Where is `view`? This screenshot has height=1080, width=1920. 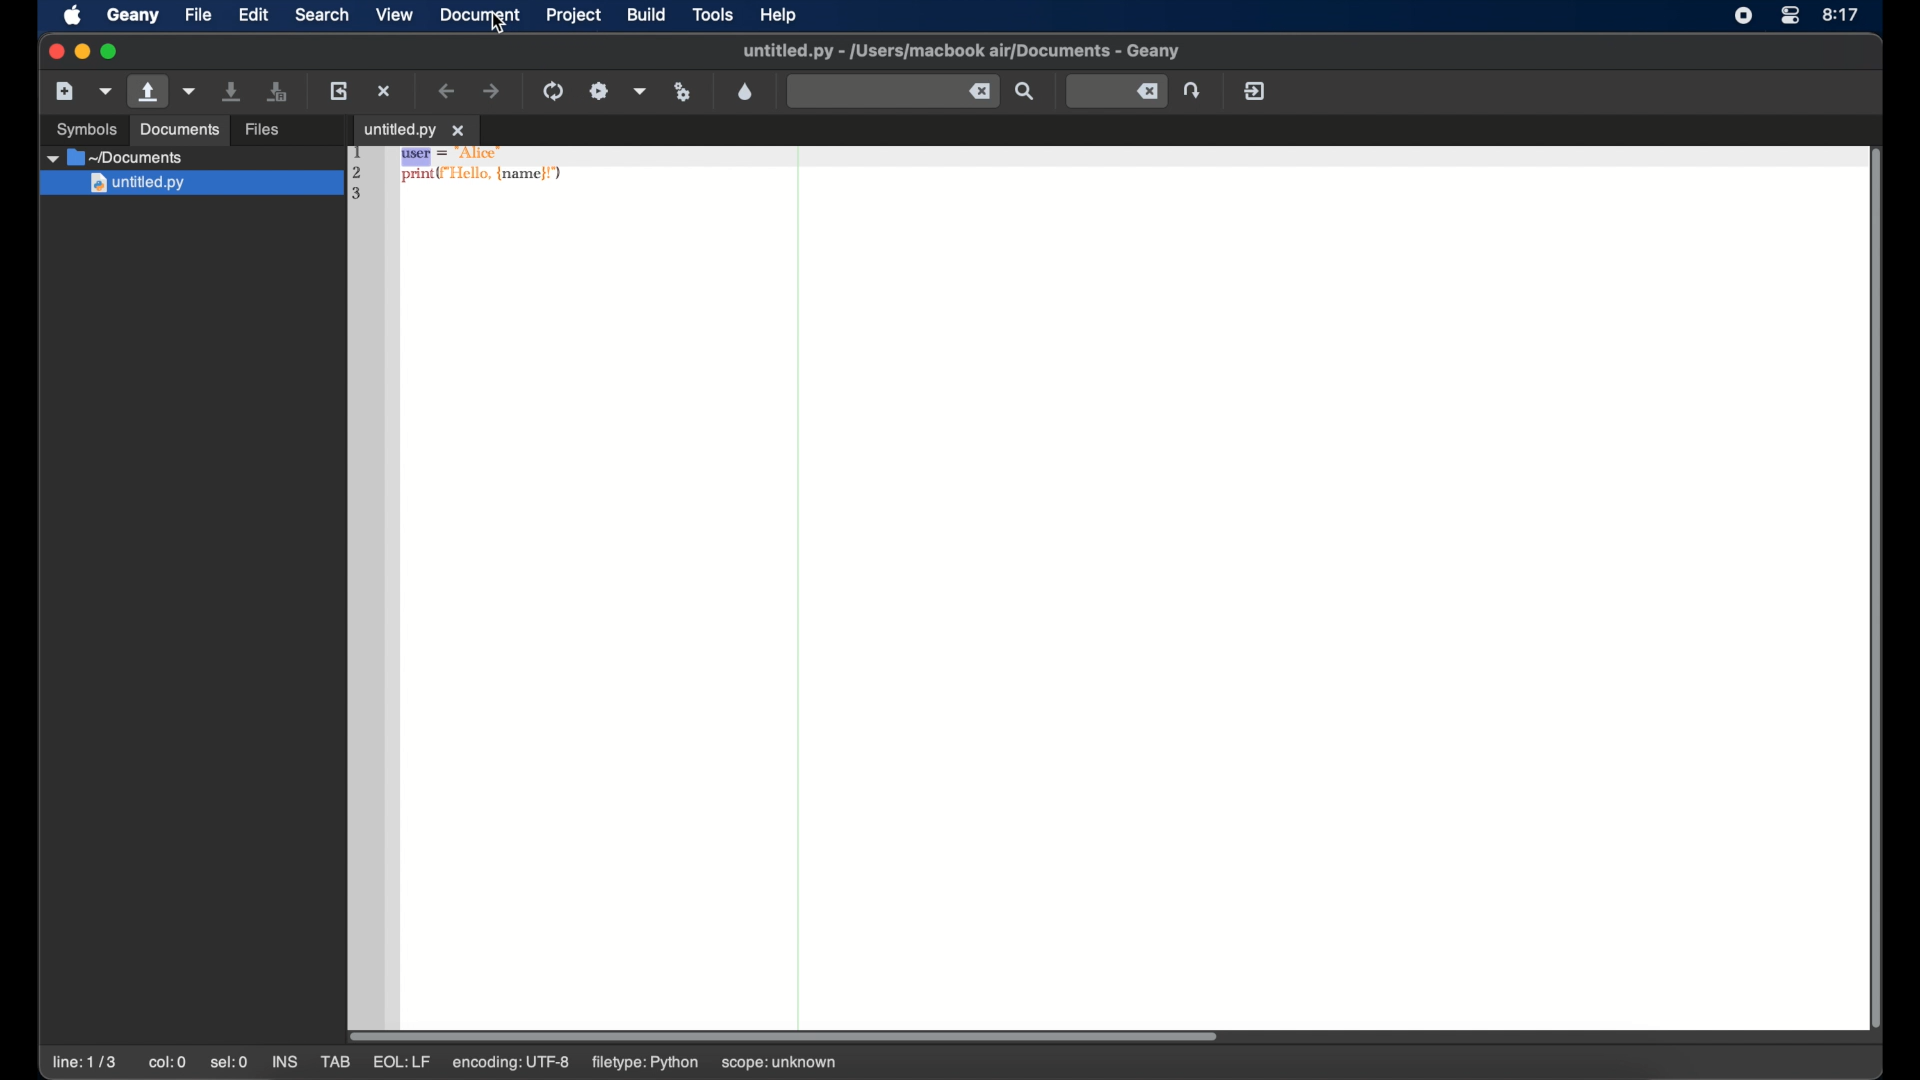
view is located at coordinates (394, 14).